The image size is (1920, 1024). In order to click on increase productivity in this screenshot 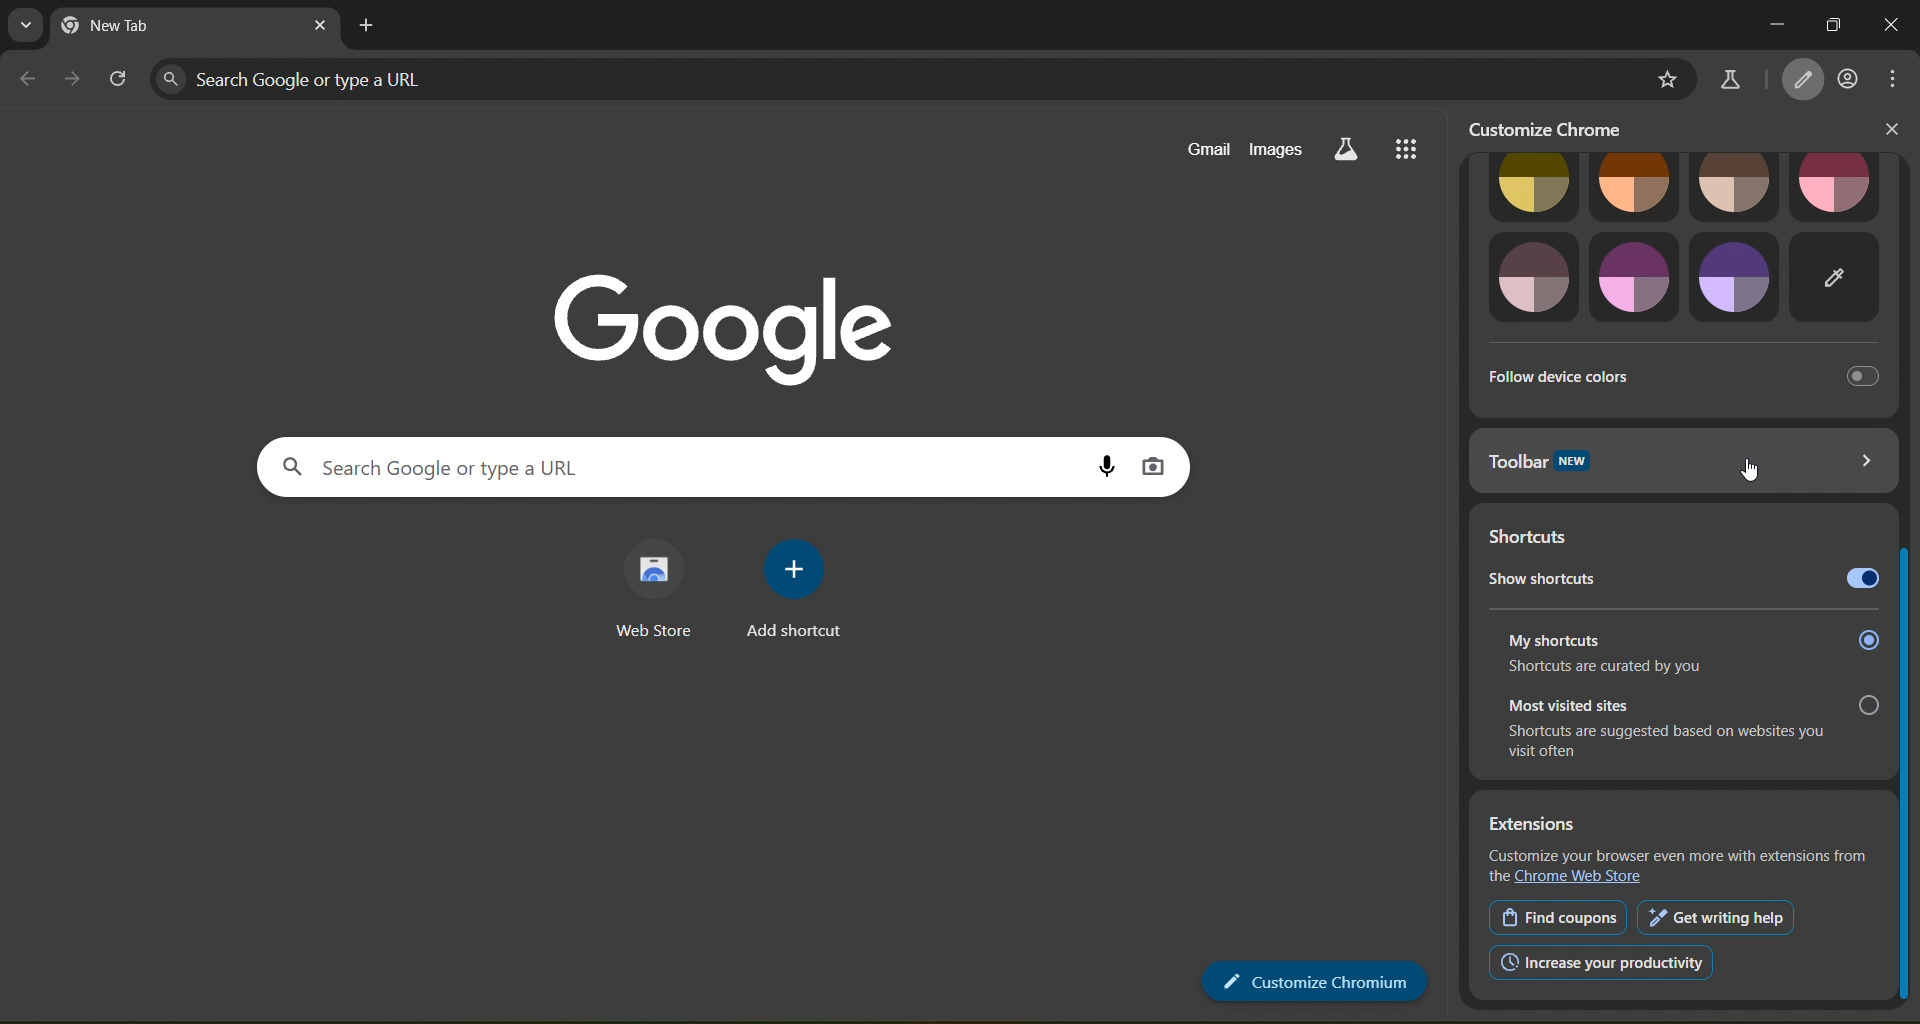, I will do `click(1606, 963)`.